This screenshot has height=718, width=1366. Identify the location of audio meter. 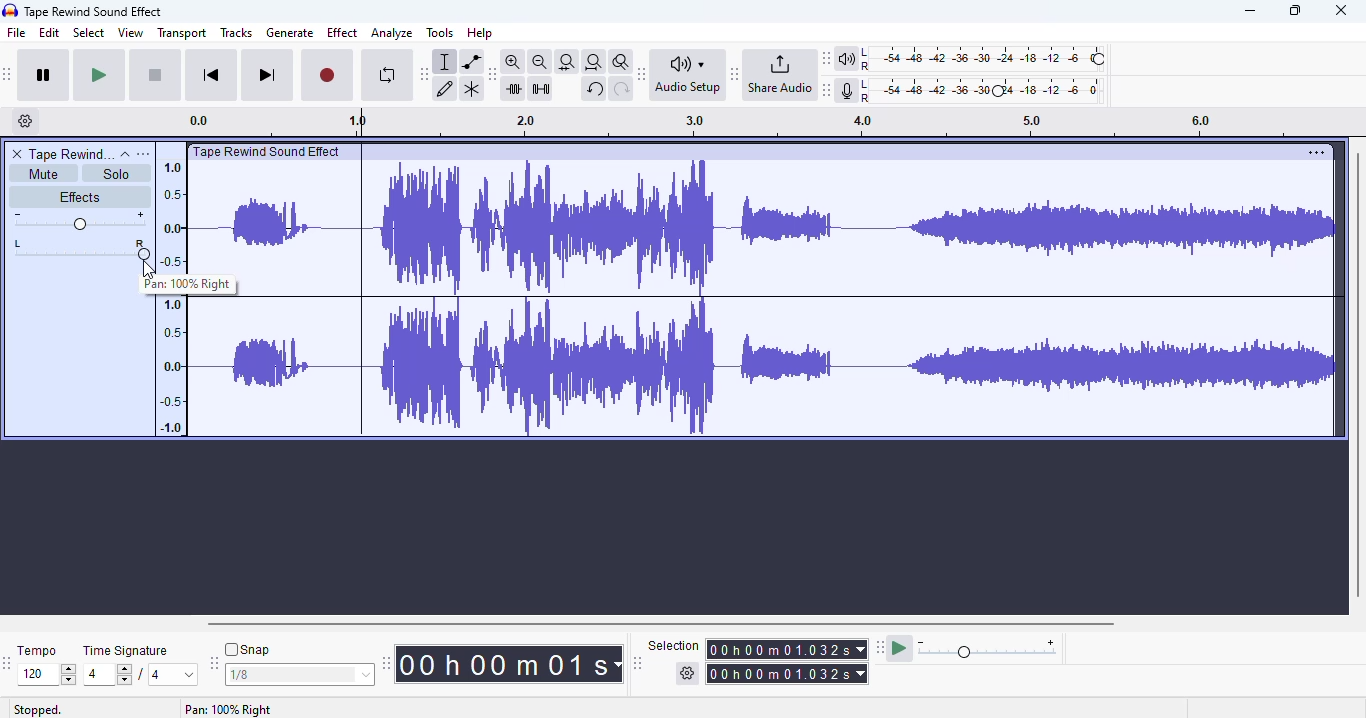
(973, 92).